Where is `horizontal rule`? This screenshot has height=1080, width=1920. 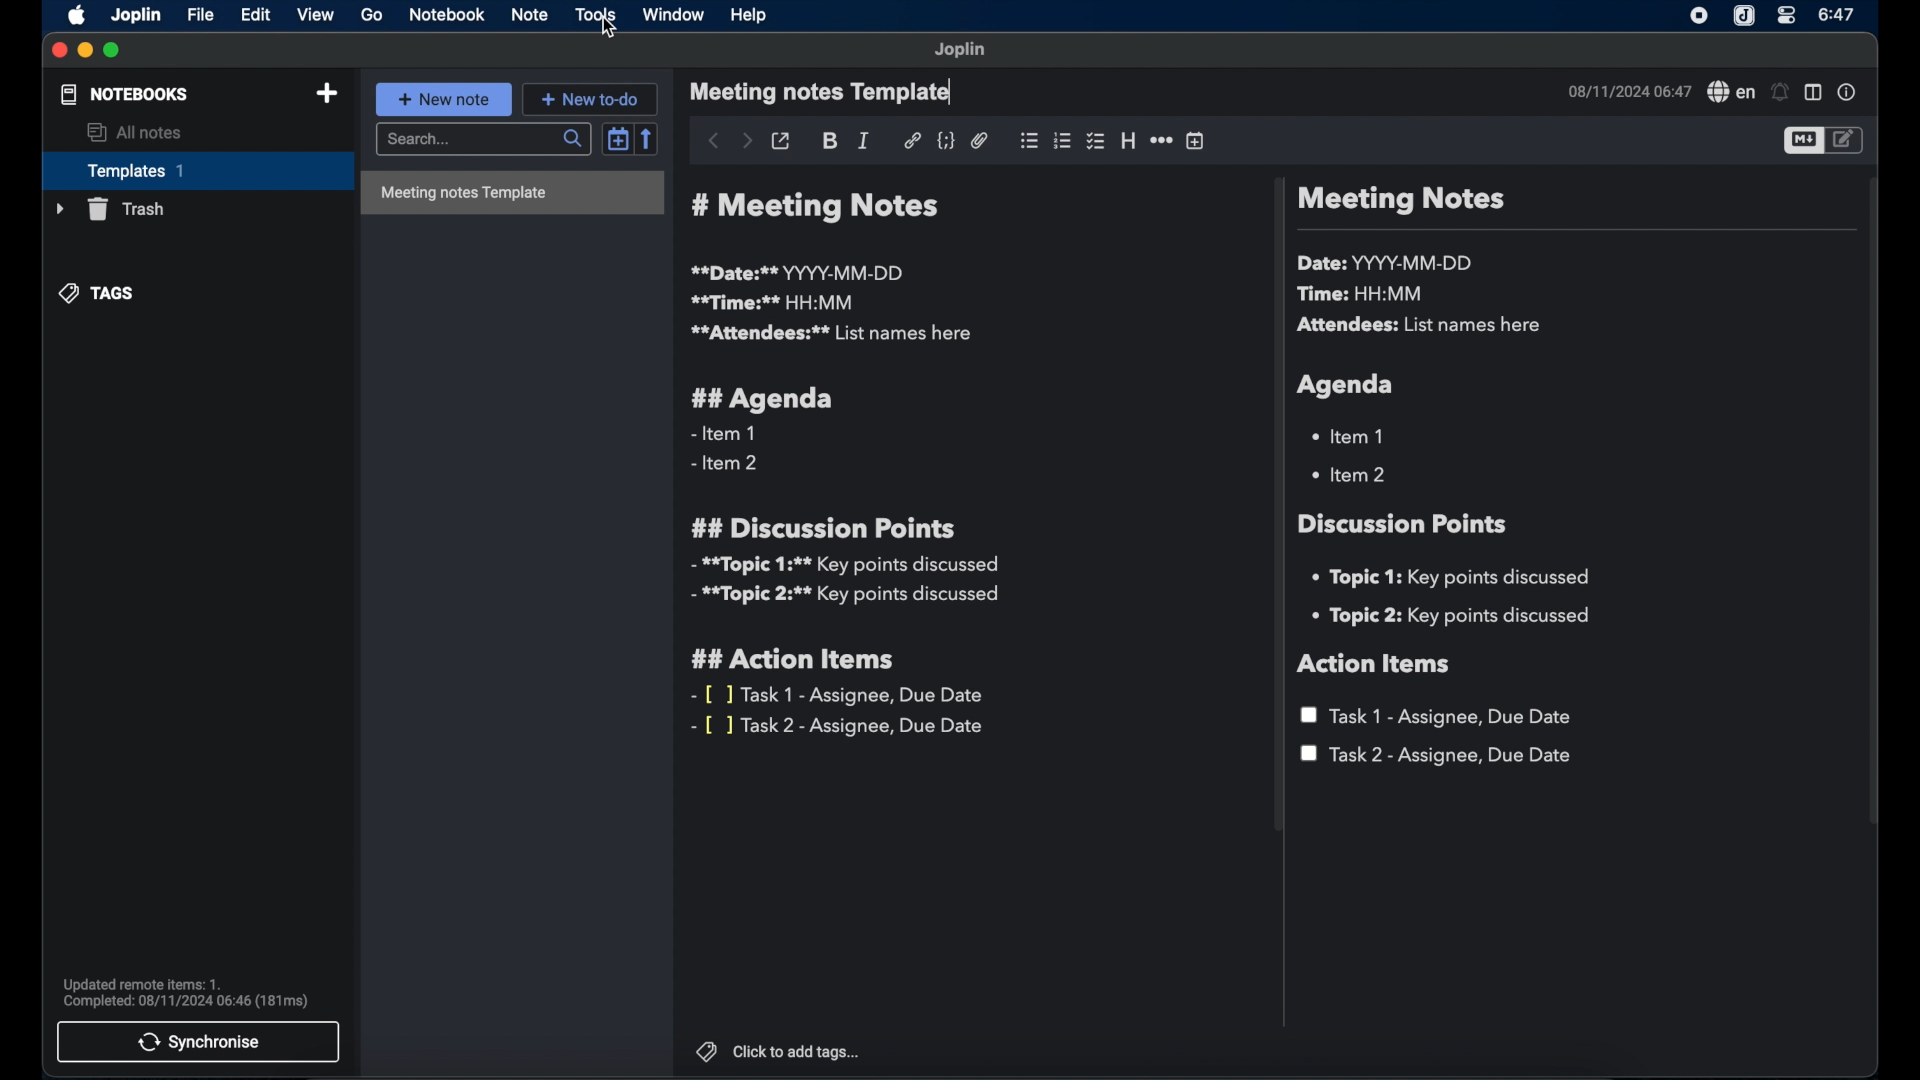
horizontal rule is located at coordinates (1161, 139).